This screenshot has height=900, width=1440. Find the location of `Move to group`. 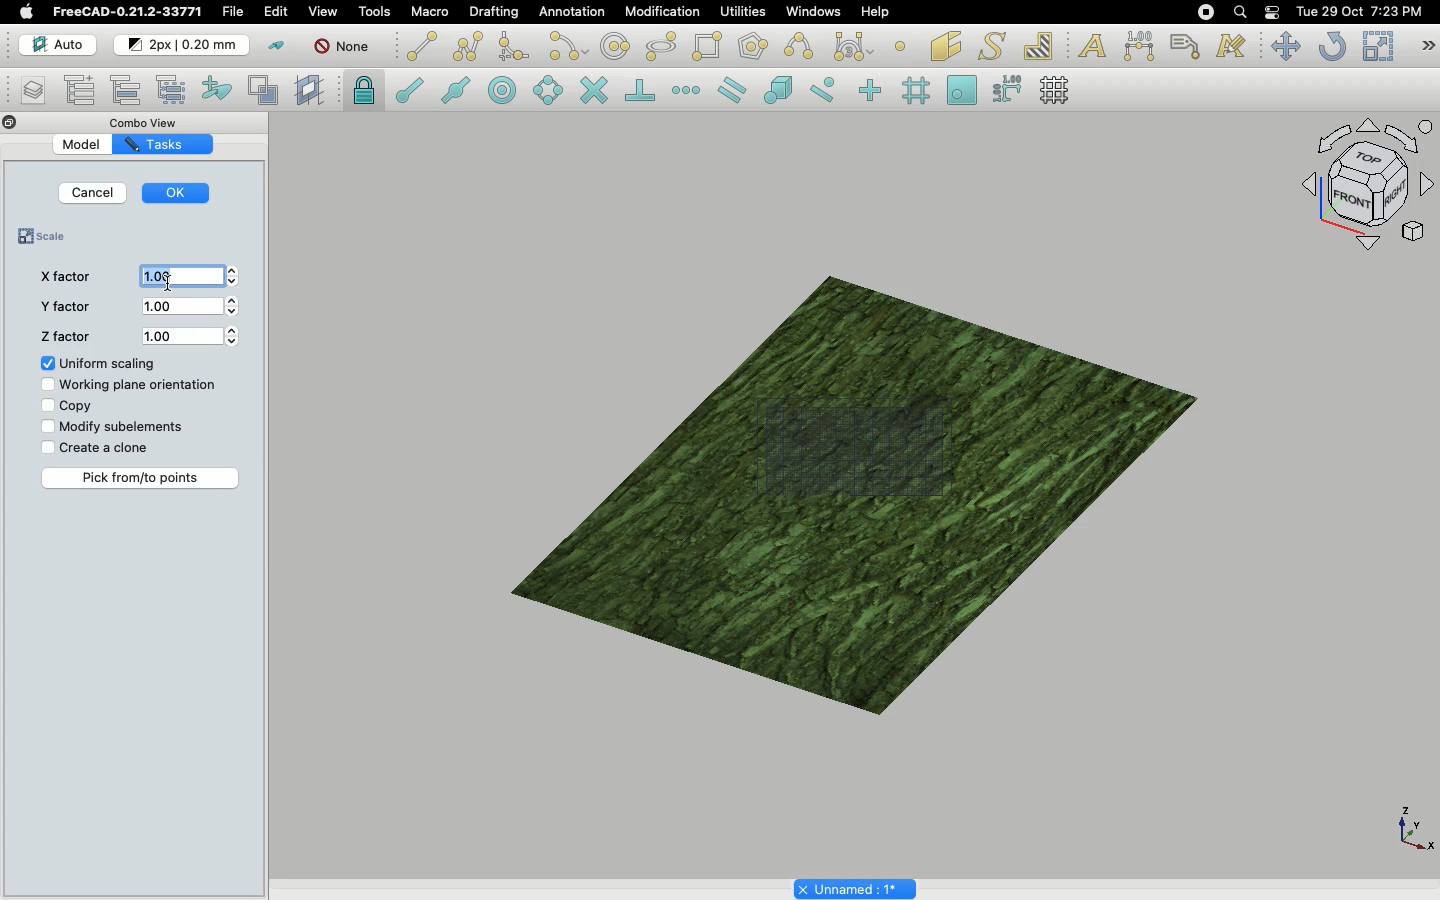

Move to group is located at coordinates (127, 89).